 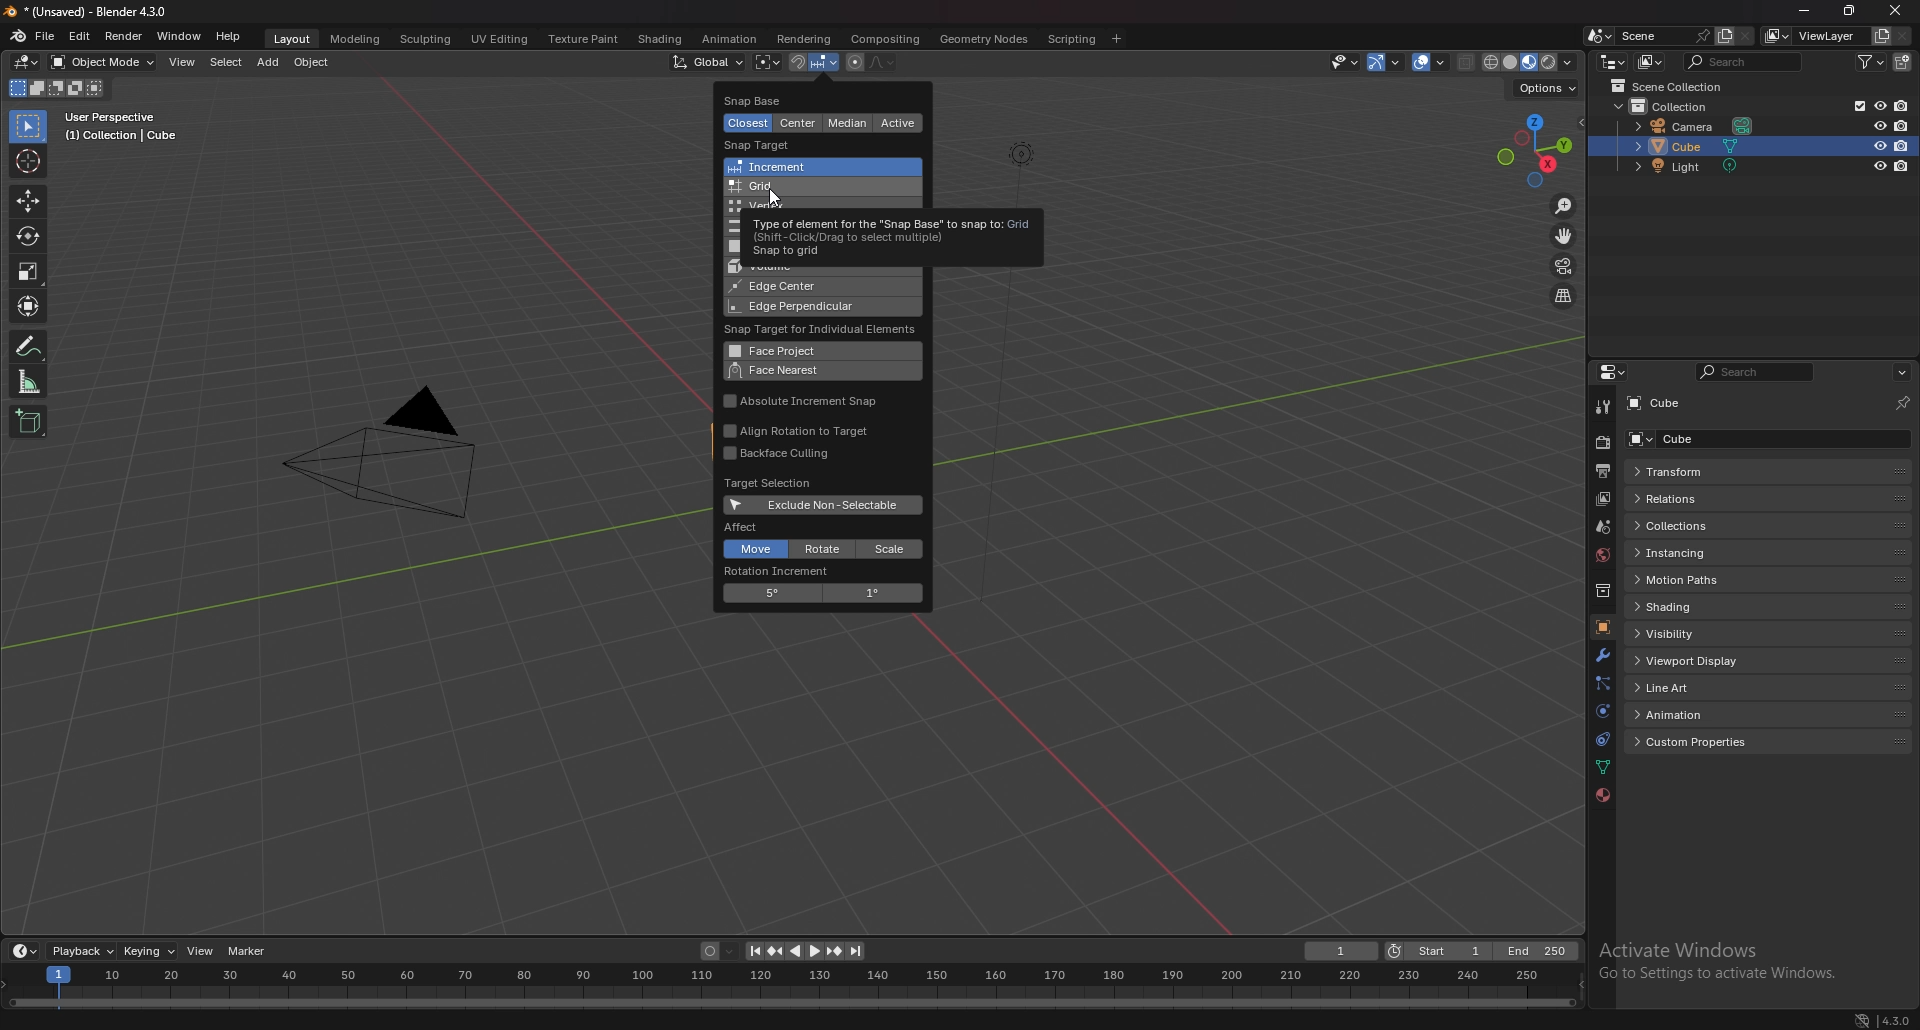 What do you see at coordinates (1902, 166) in the screenshot?
I see `disable in renders` at bounding box center [1902, 166].